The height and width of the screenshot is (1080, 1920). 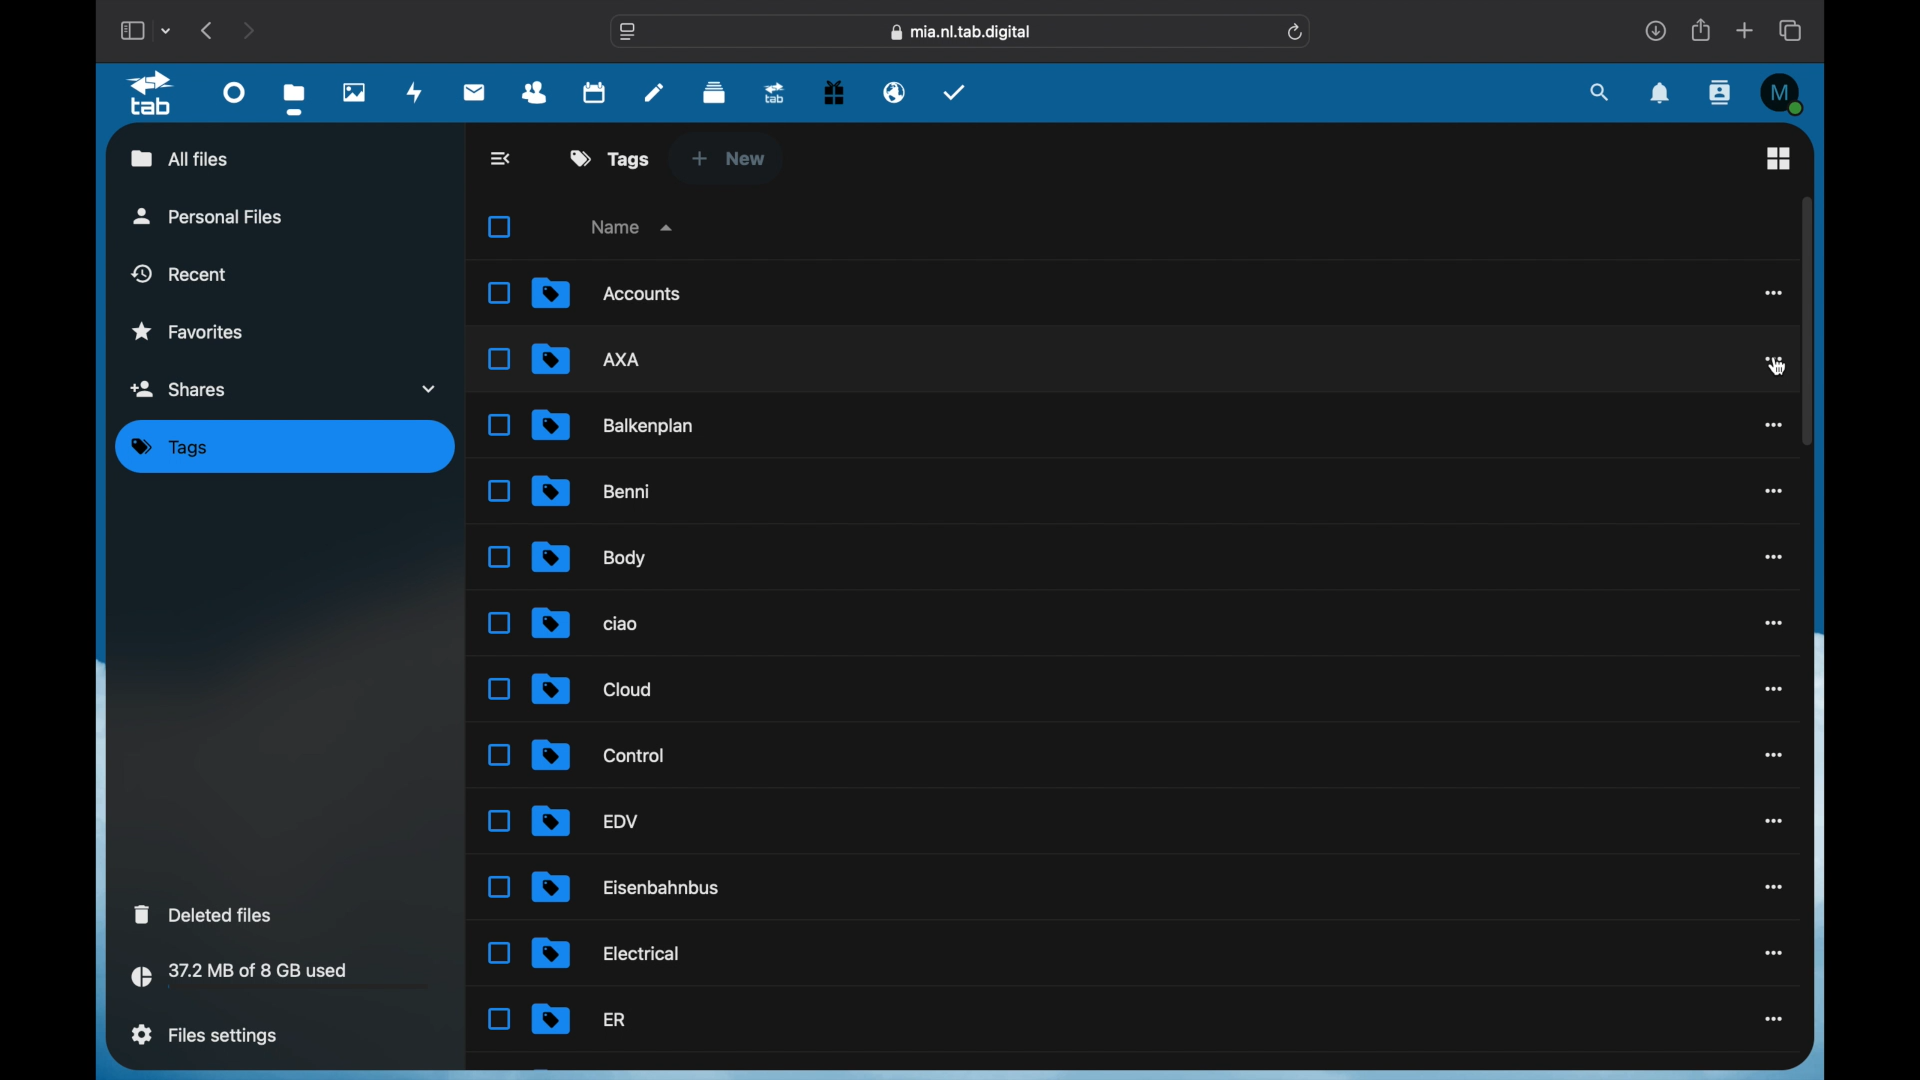 What do you see at coordinates (281, 978) in the screenshot?
I see `storage` at bounding box center [281, 978].